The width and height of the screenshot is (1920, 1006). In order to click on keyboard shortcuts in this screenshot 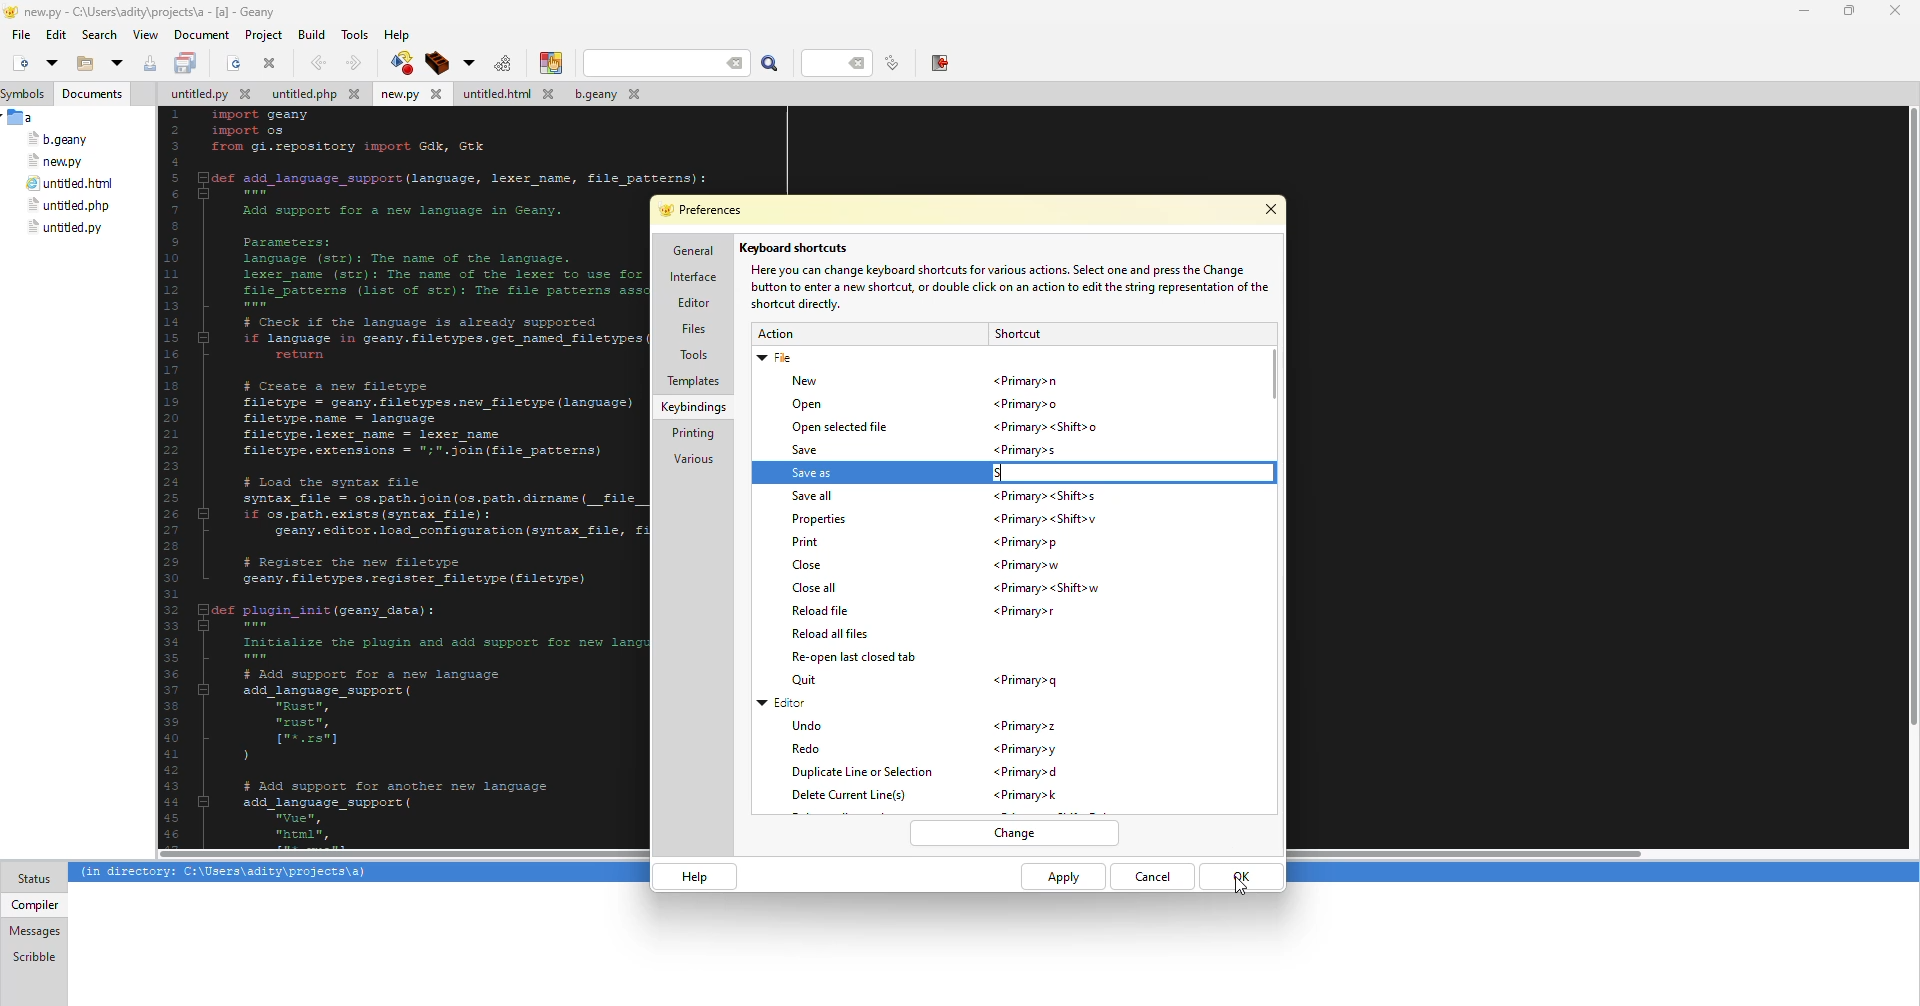, I will do `click(796, 248)`.